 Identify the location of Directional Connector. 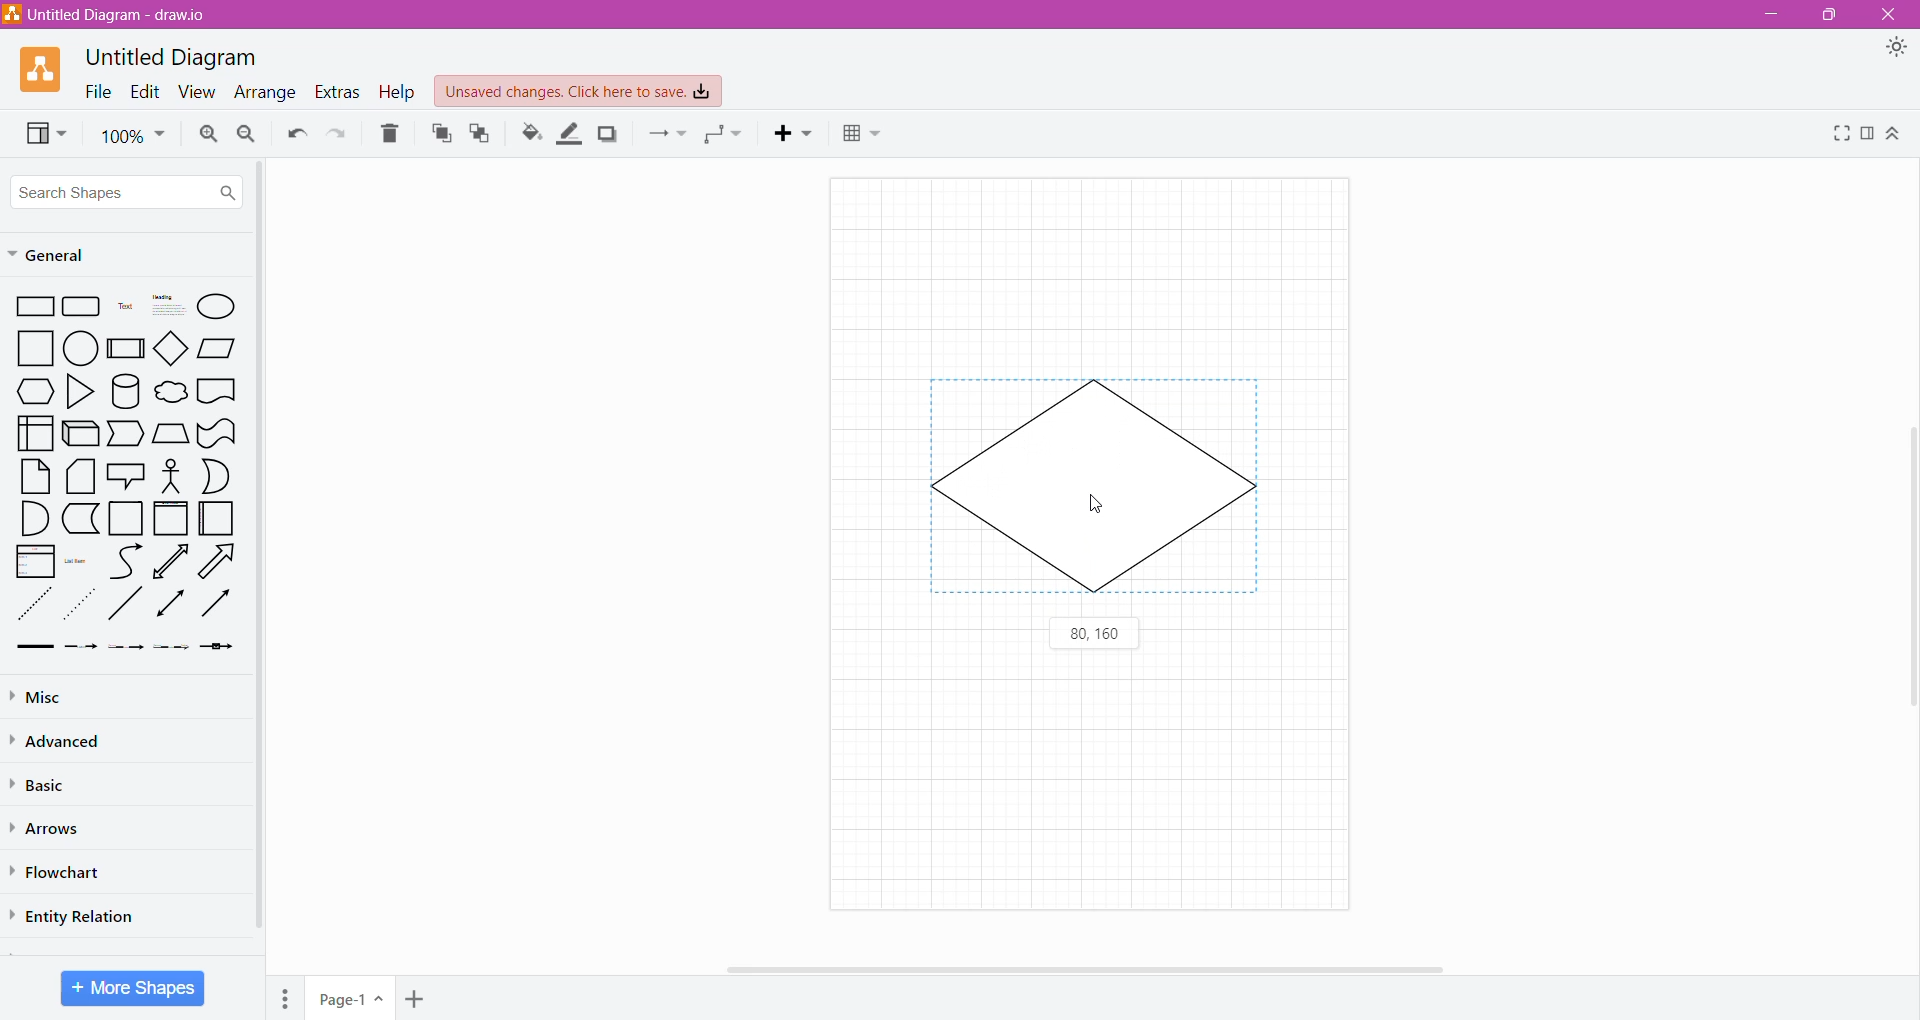
(220, 608).